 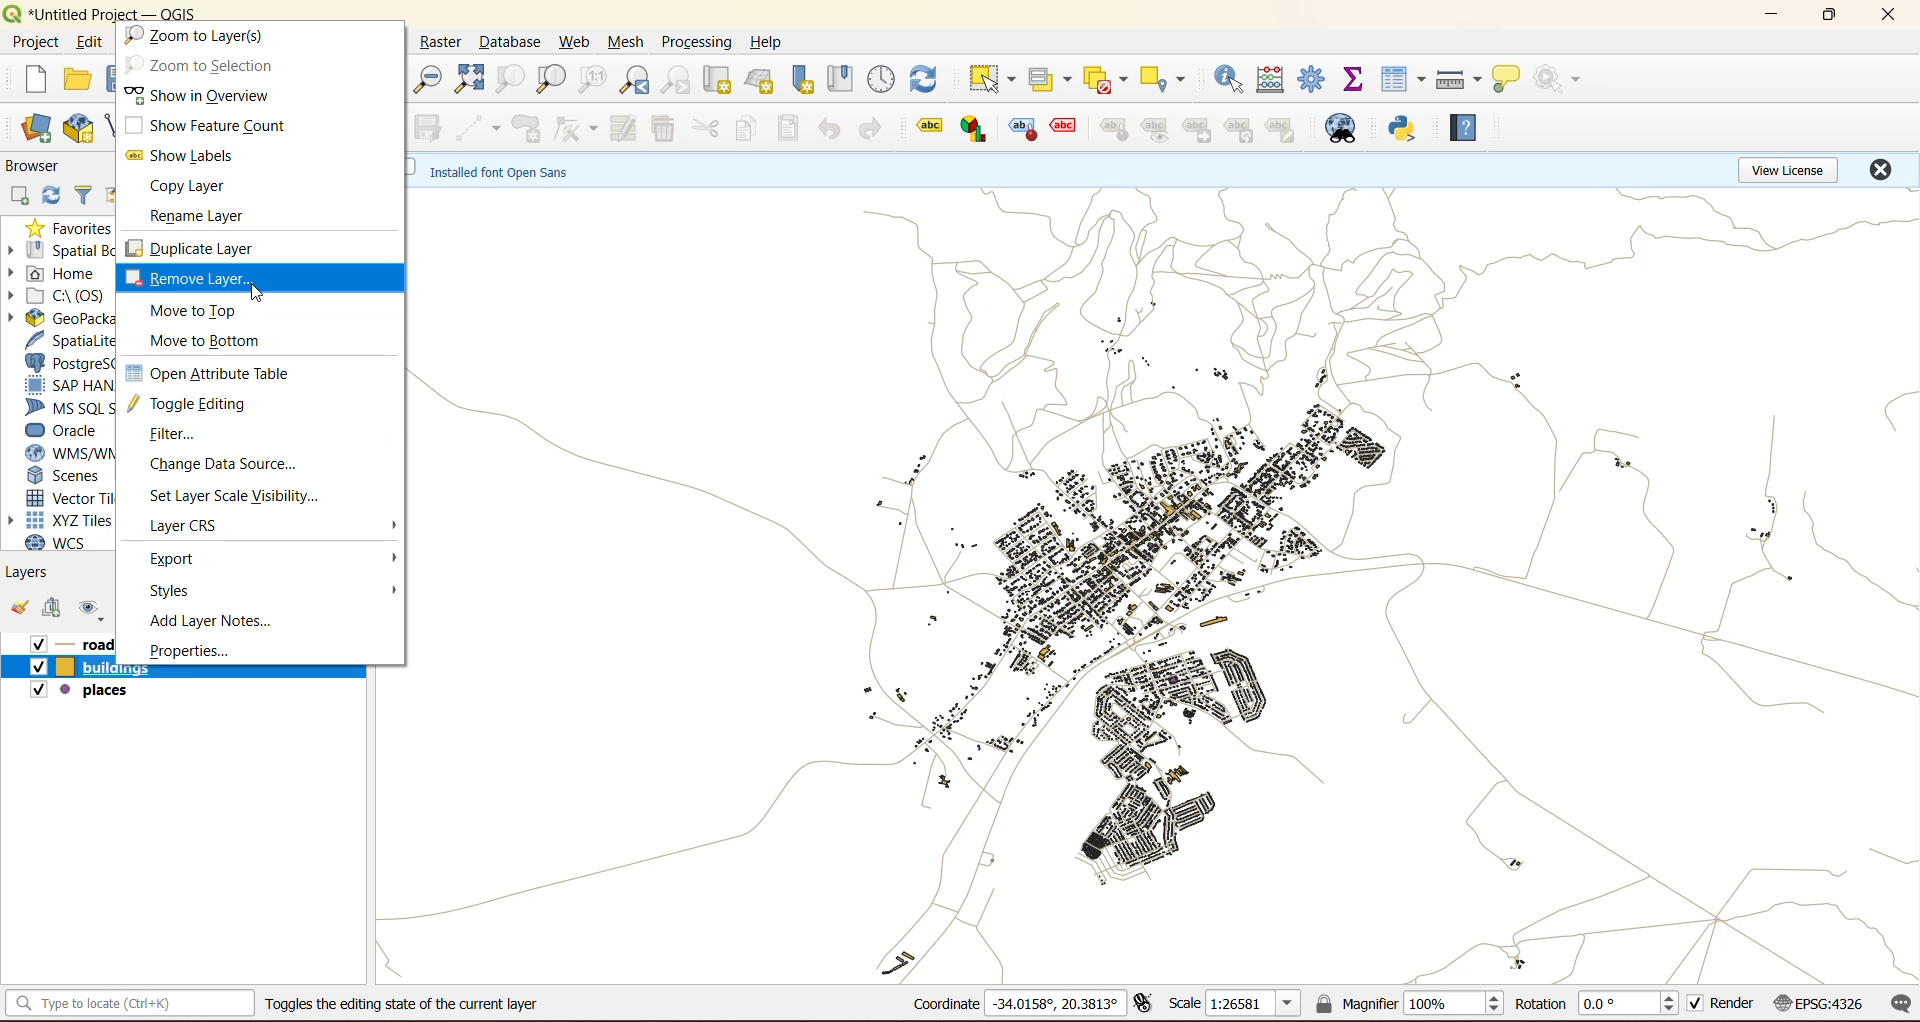 What do you see at coordinates (102, 15) in the screenshot?
I see `file name and app name` at bounding box center [102, 15].